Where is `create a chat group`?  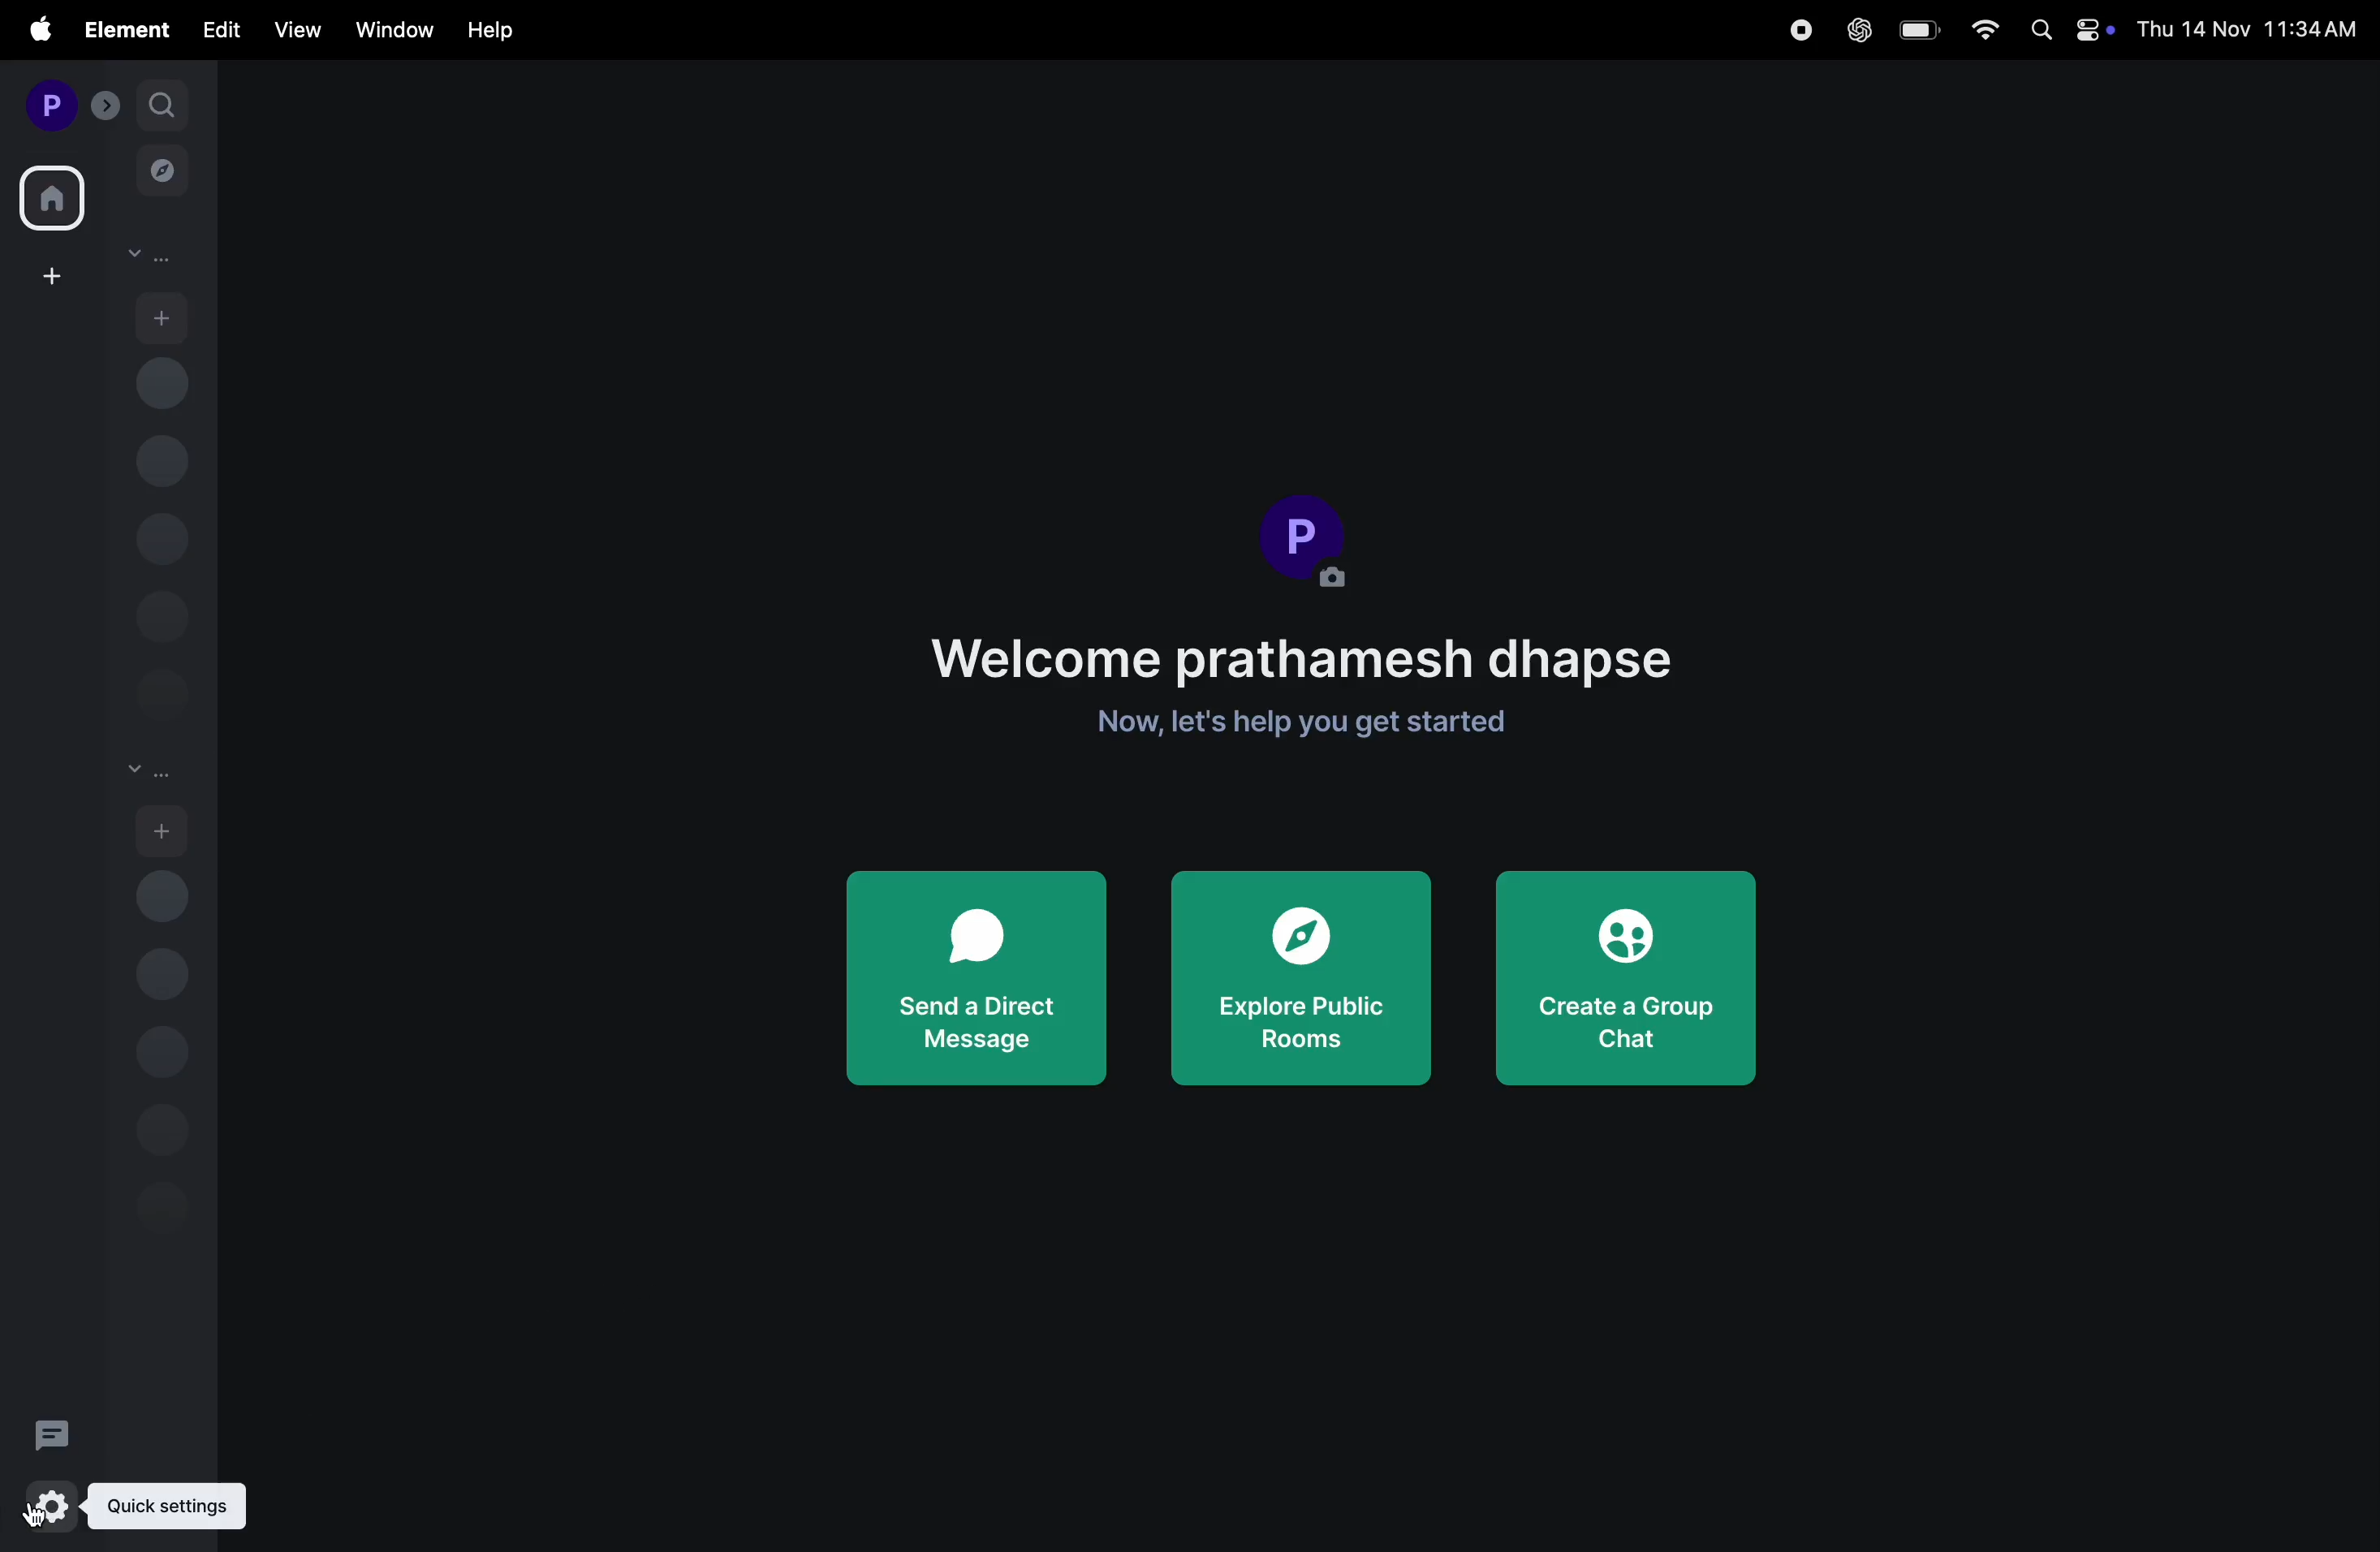
create a chat group is located at coordinates (1634, 986).